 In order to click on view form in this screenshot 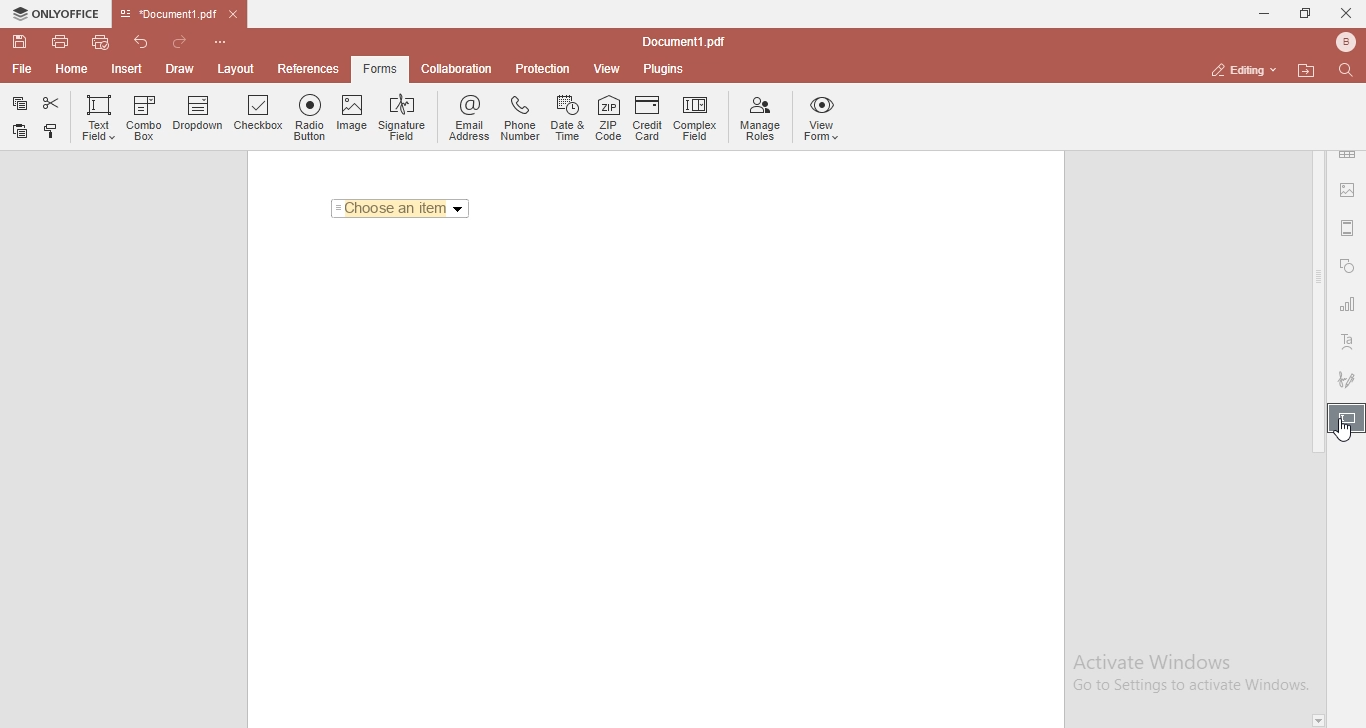, I will do `click(823, 119)`.